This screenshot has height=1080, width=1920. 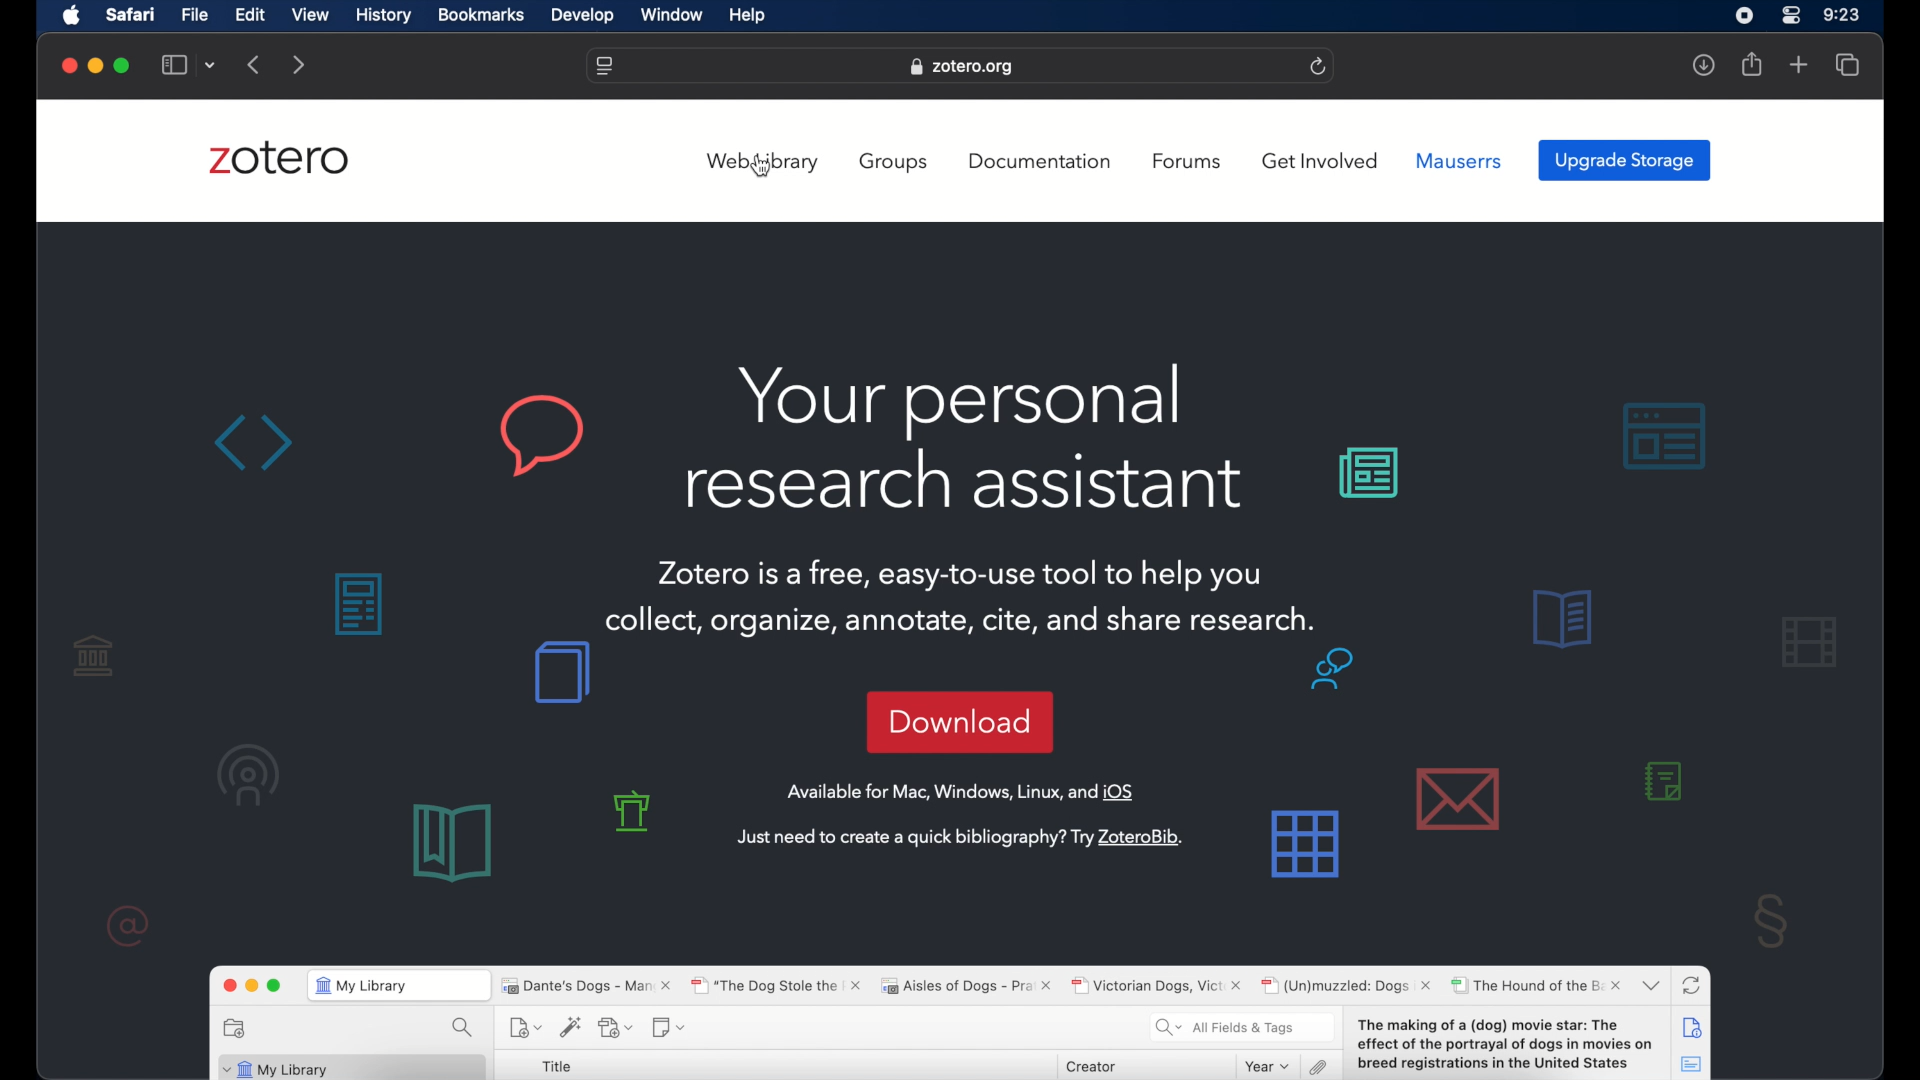 I want to click on history, so click(x=384, y=16).